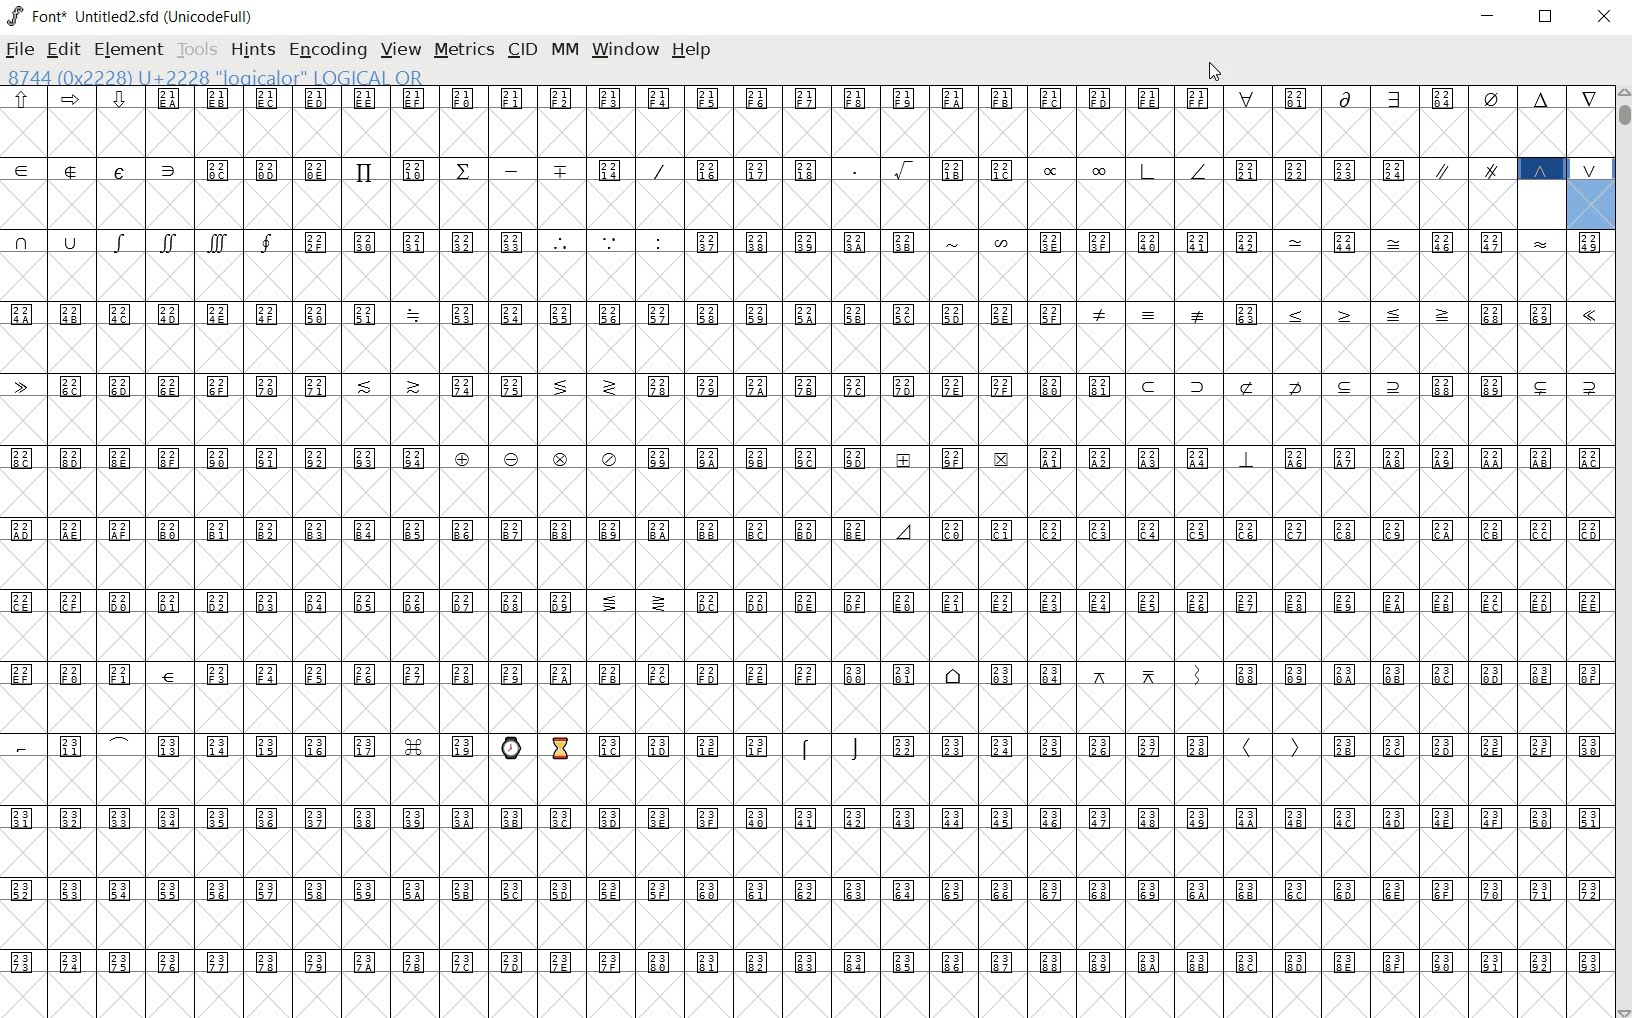 This screenshot has width=1632, height=1018. I want to click on tools, so click(196, 50).